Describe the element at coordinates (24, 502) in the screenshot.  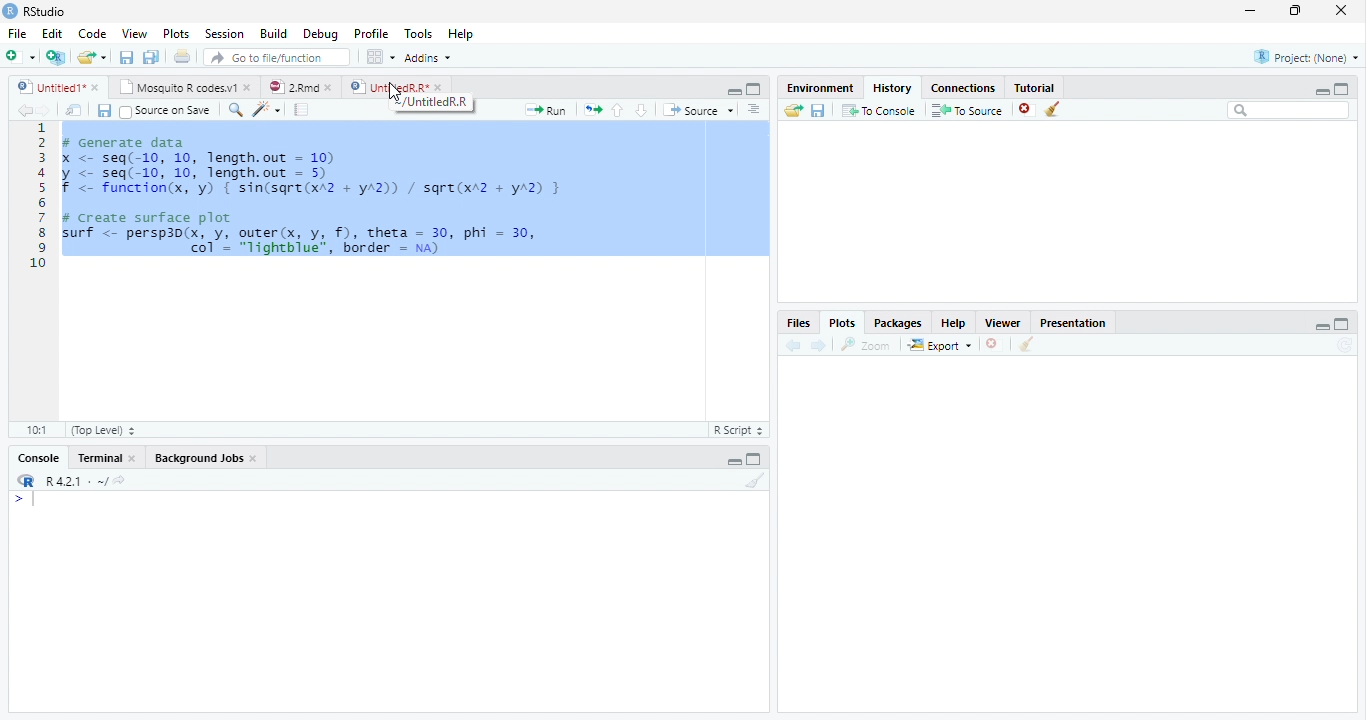
I see `New line` at that location.